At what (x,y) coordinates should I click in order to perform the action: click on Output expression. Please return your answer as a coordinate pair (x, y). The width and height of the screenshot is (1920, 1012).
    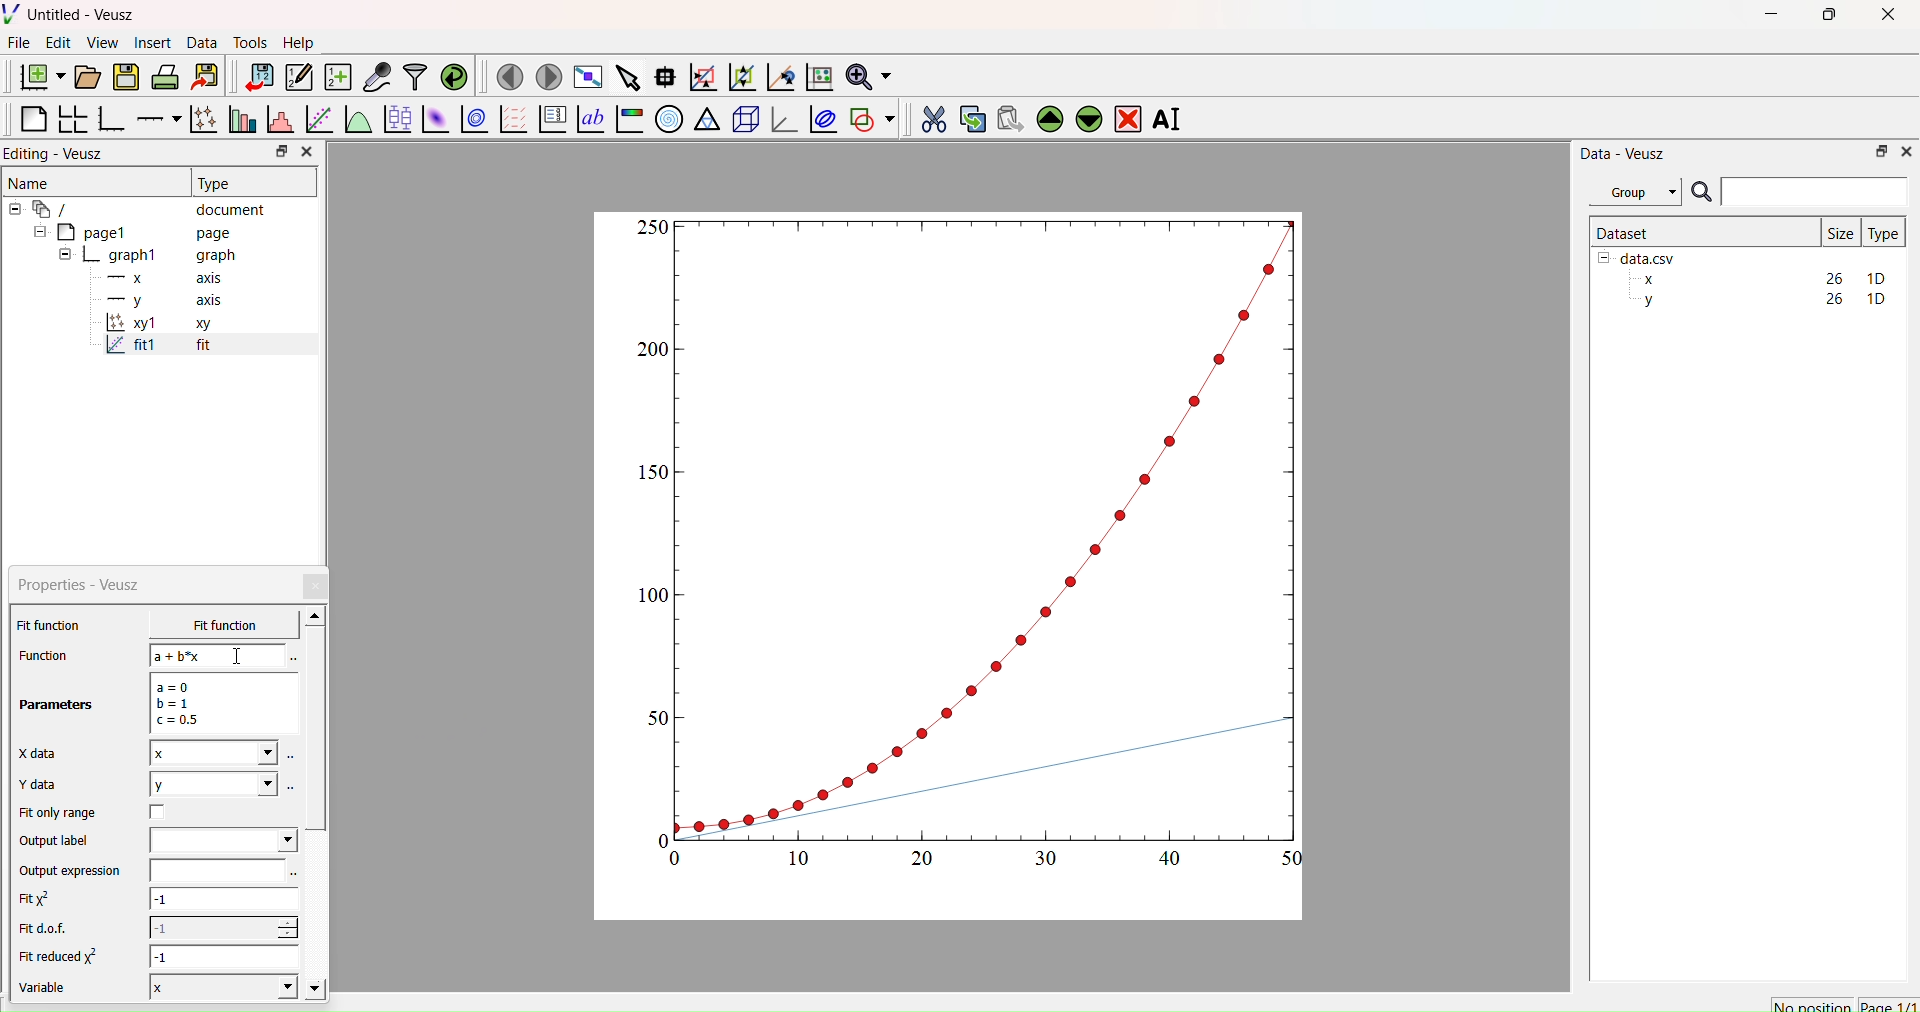
    Looking at the image, I should click on (76, 871).